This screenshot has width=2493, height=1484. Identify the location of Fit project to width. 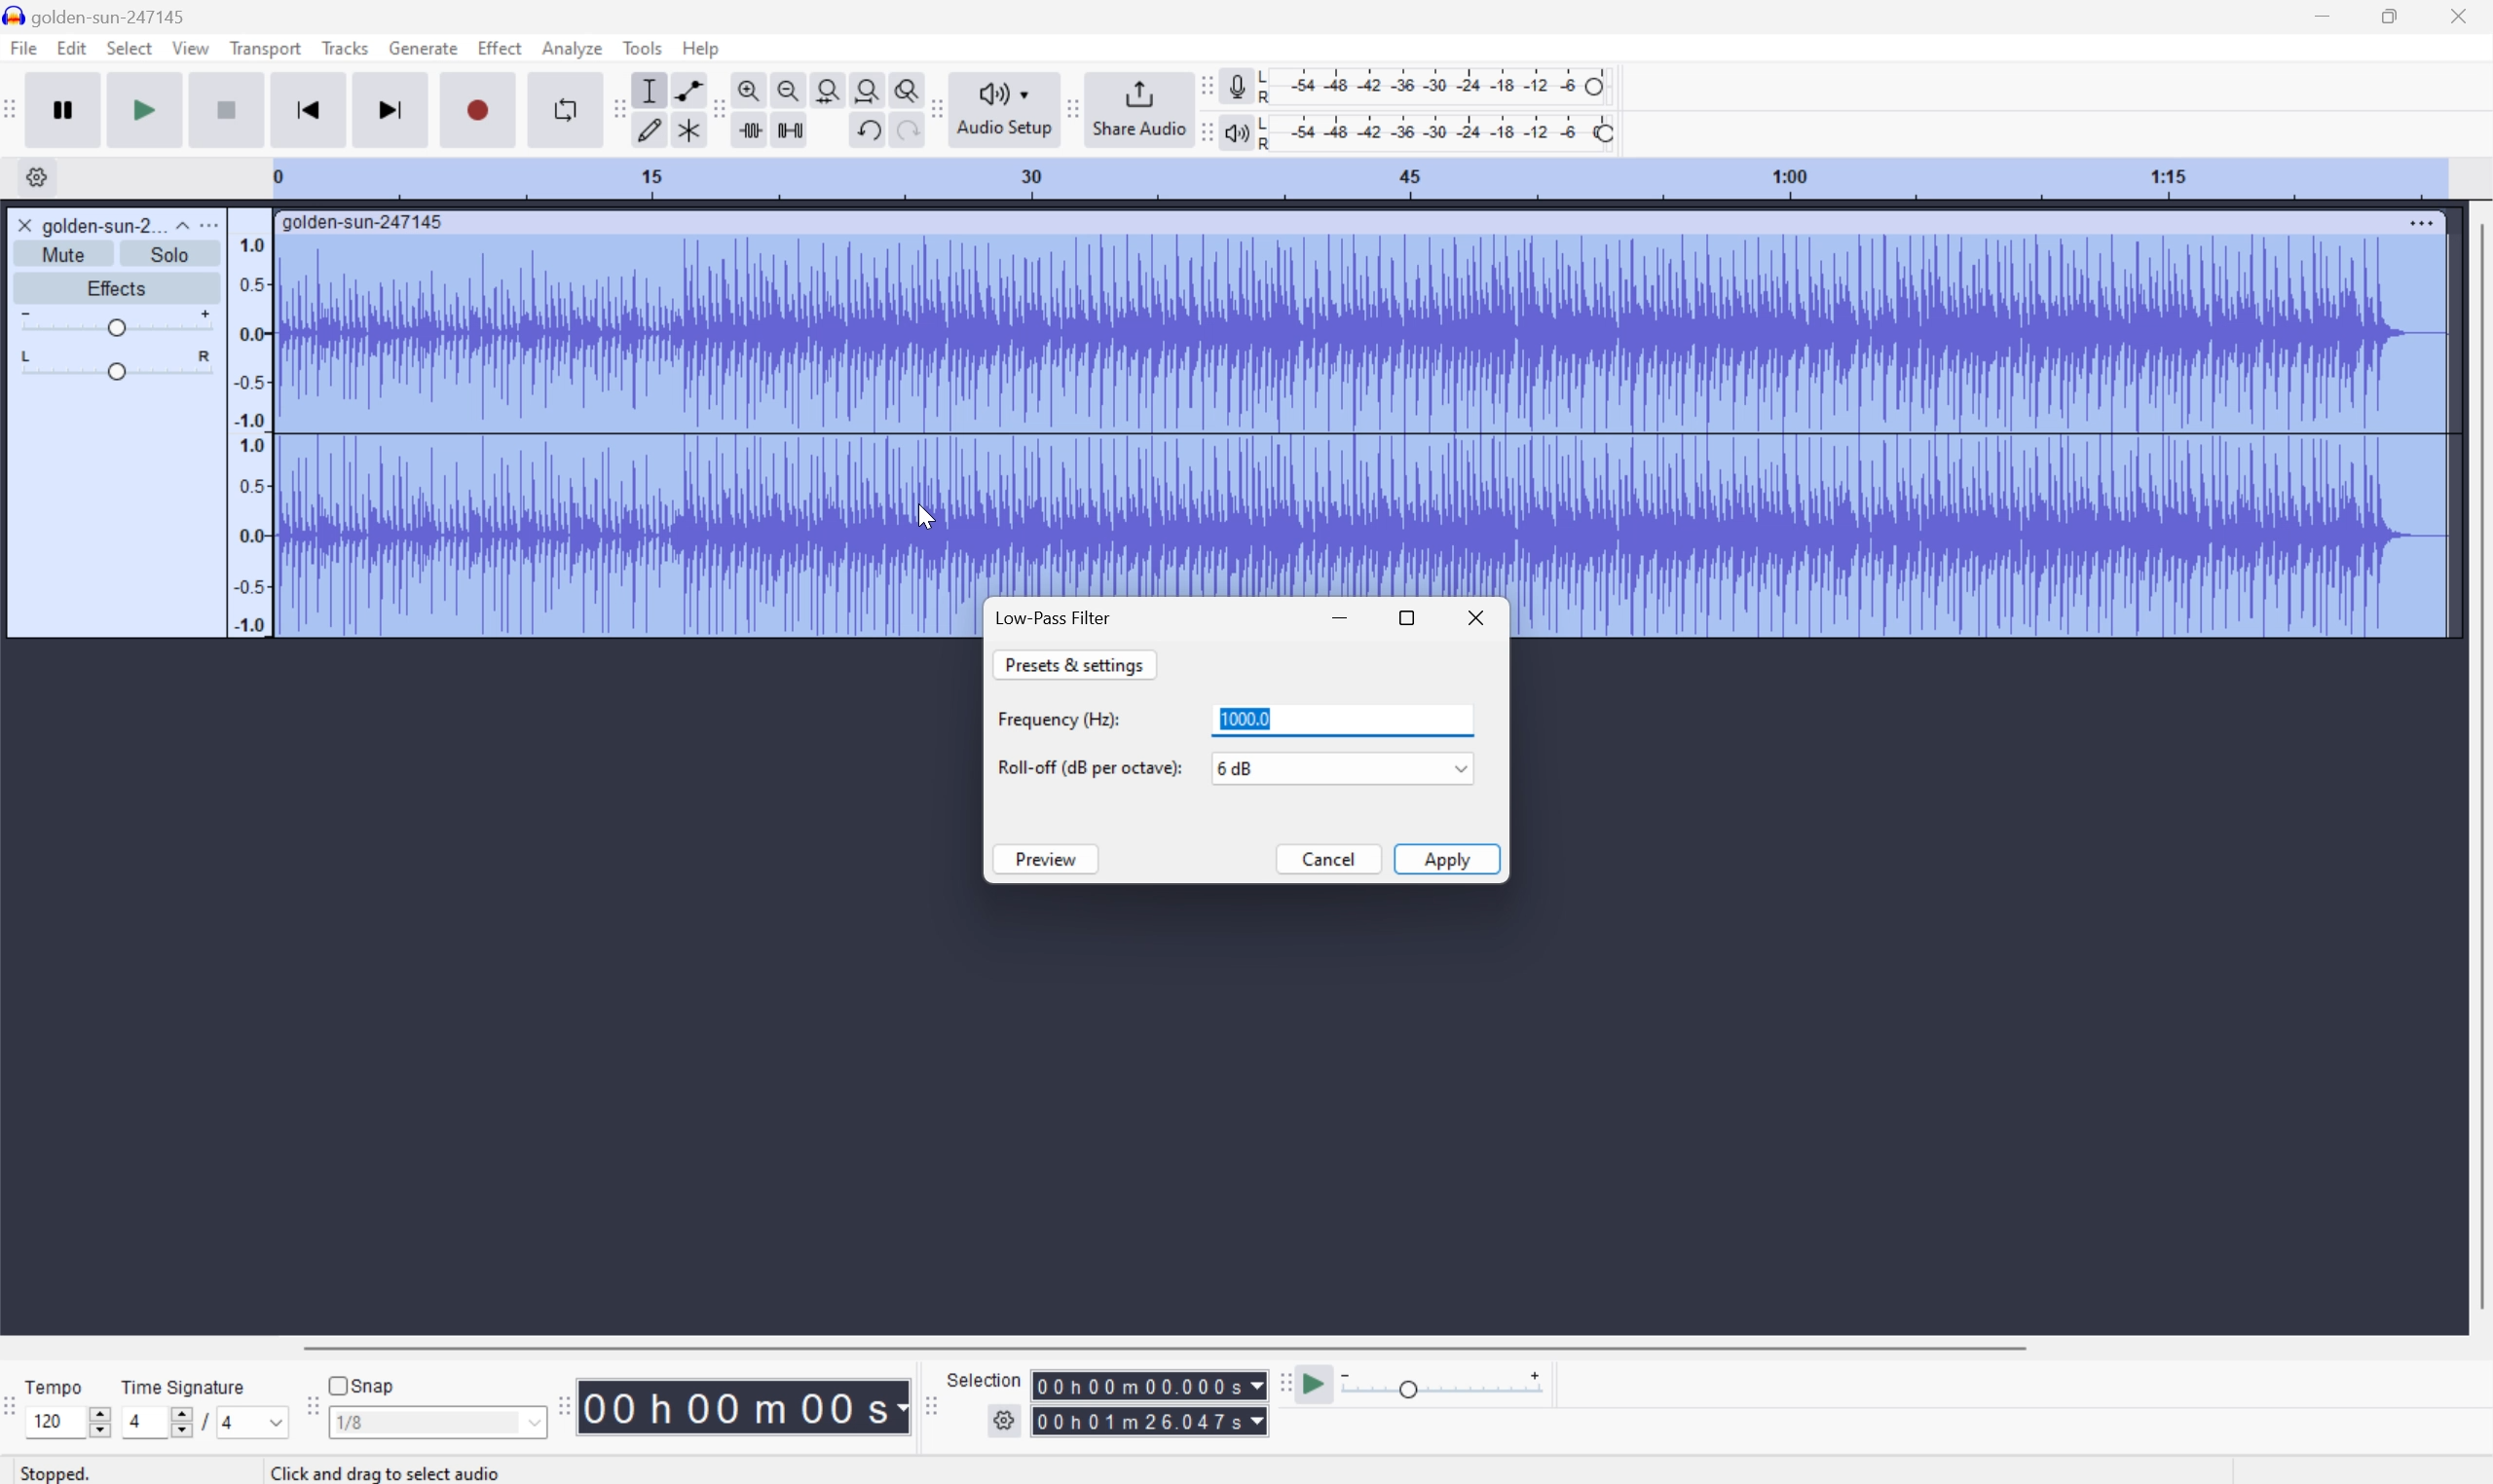
(865, 86).